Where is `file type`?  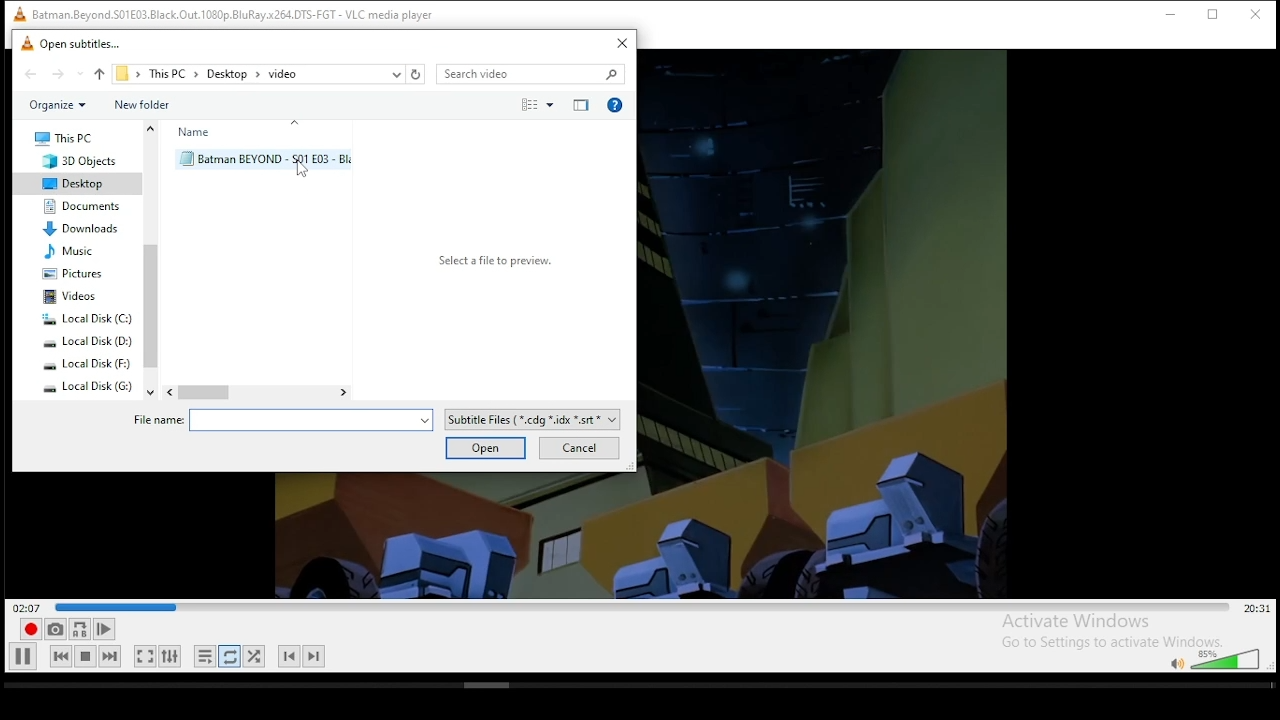
file type is located at coordinates (532, 419).